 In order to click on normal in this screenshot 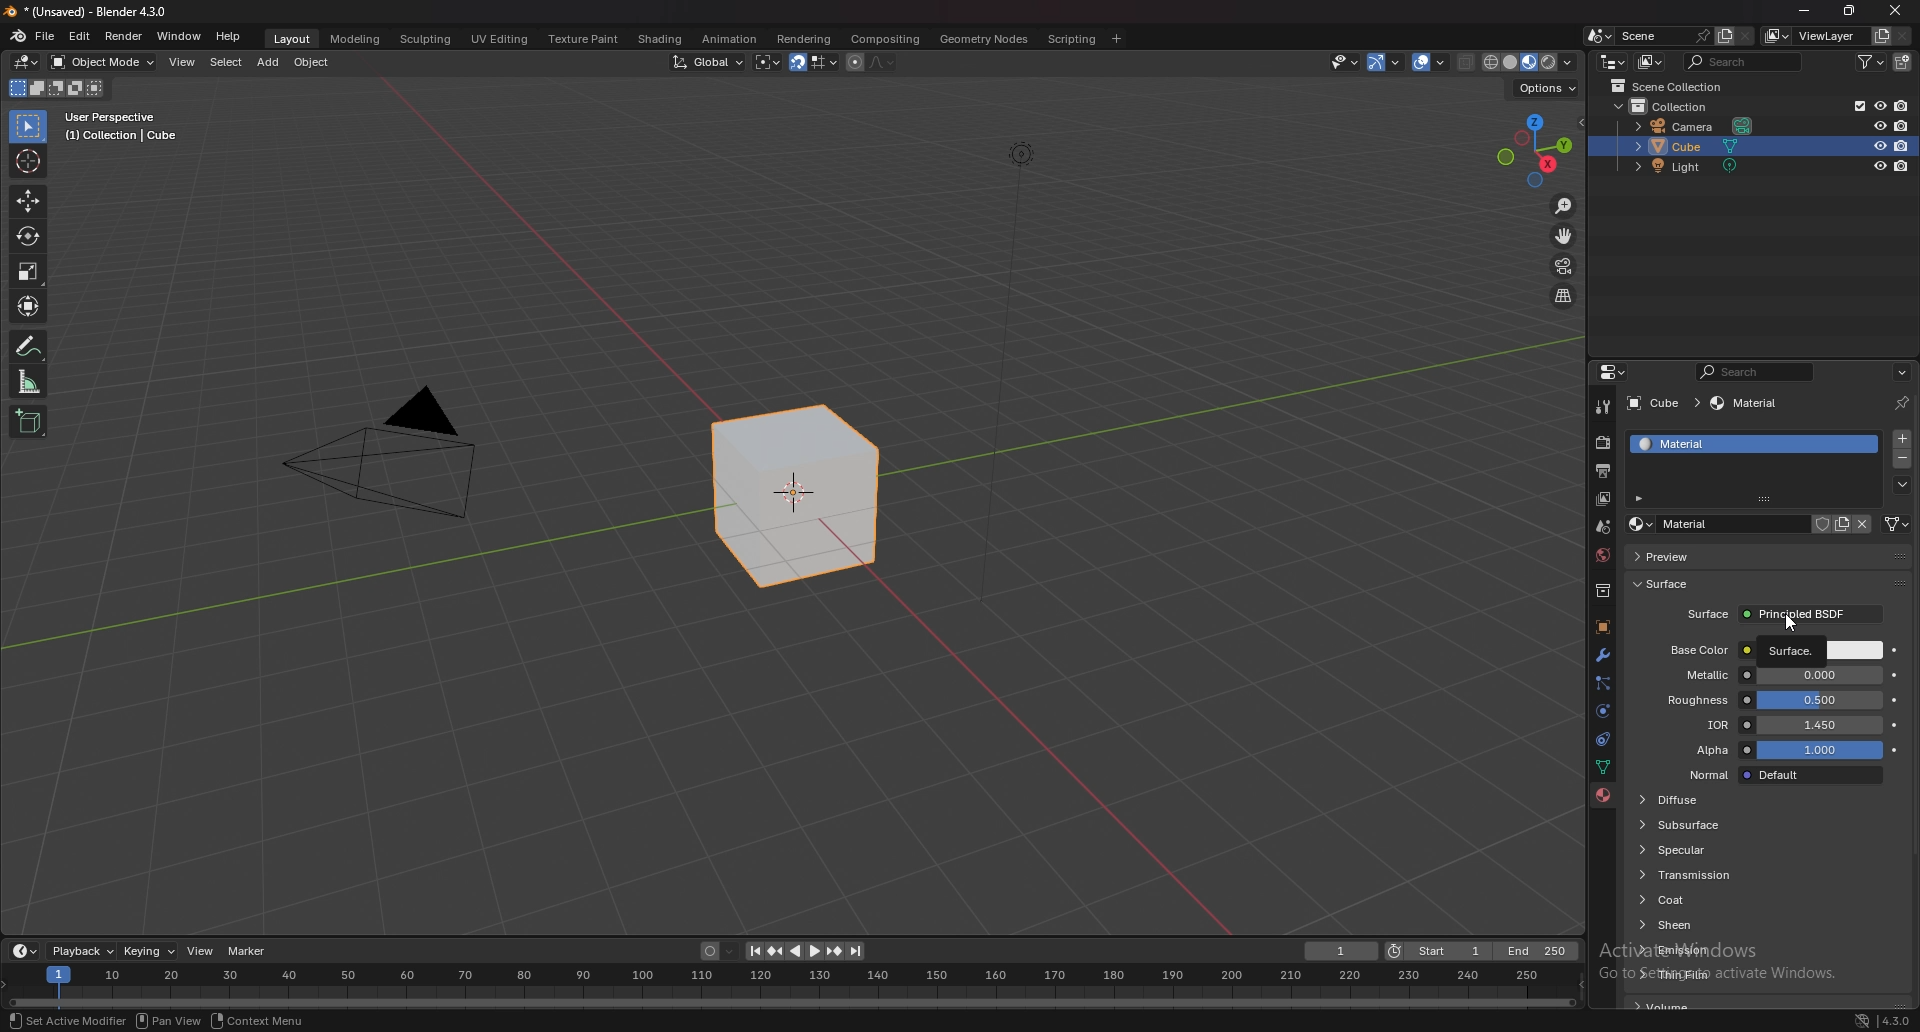, I will do `click(1780, 775)`.